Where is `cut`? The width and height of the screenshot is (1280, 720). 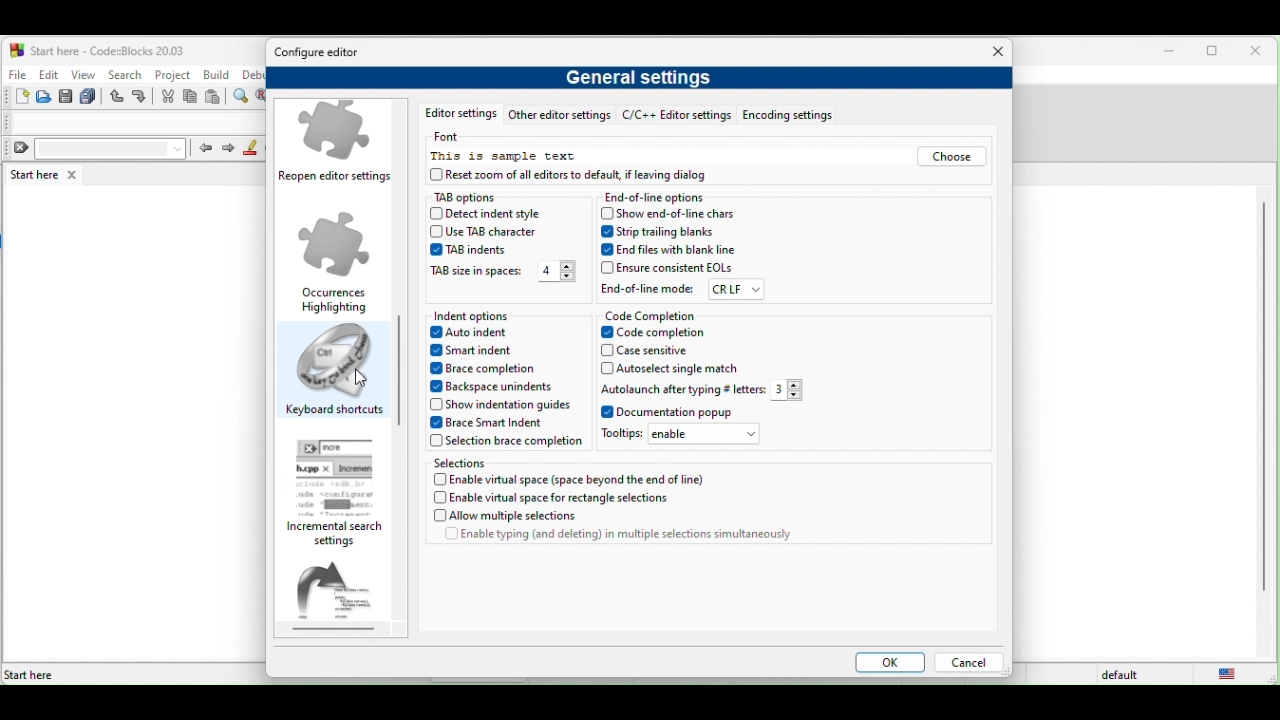 cut is located at coordinates (168, 97).